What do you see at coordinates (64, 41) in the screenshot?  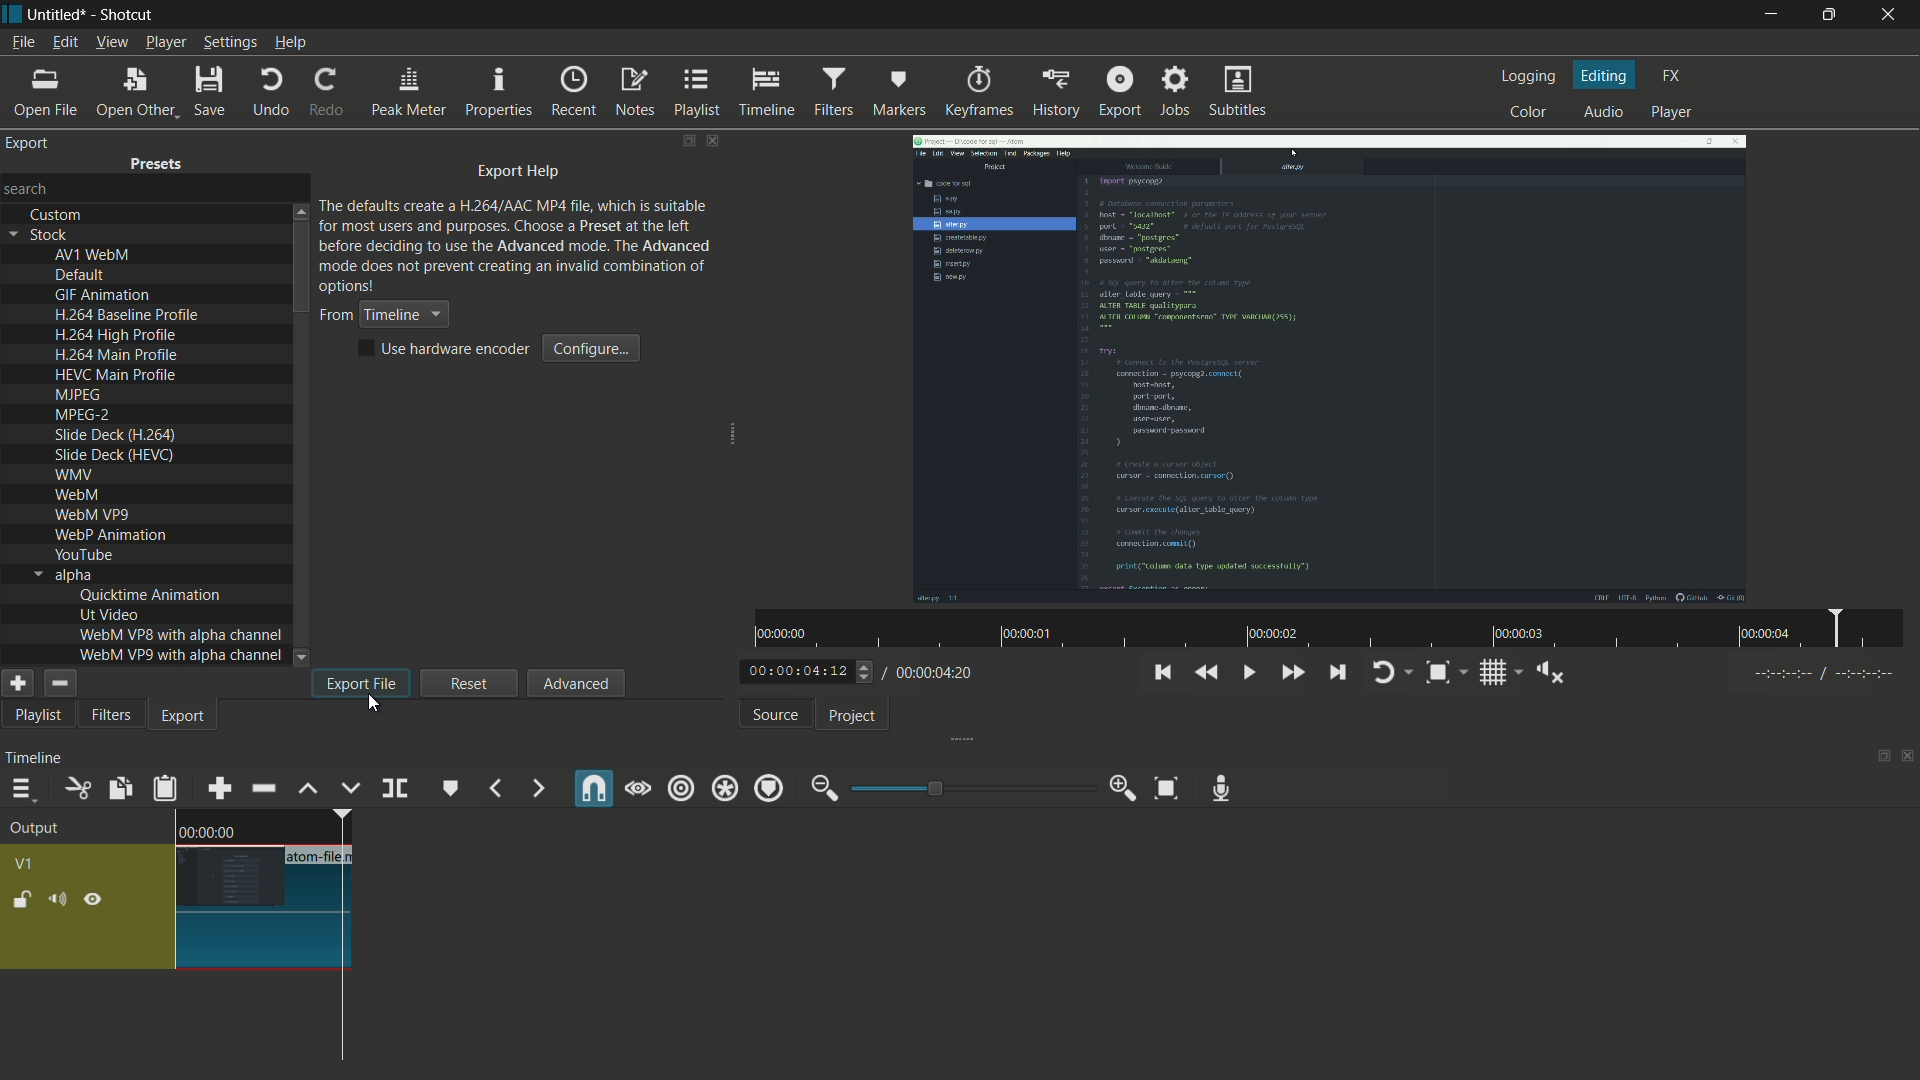 I see `edit menu` at bounding box center [64, 41].